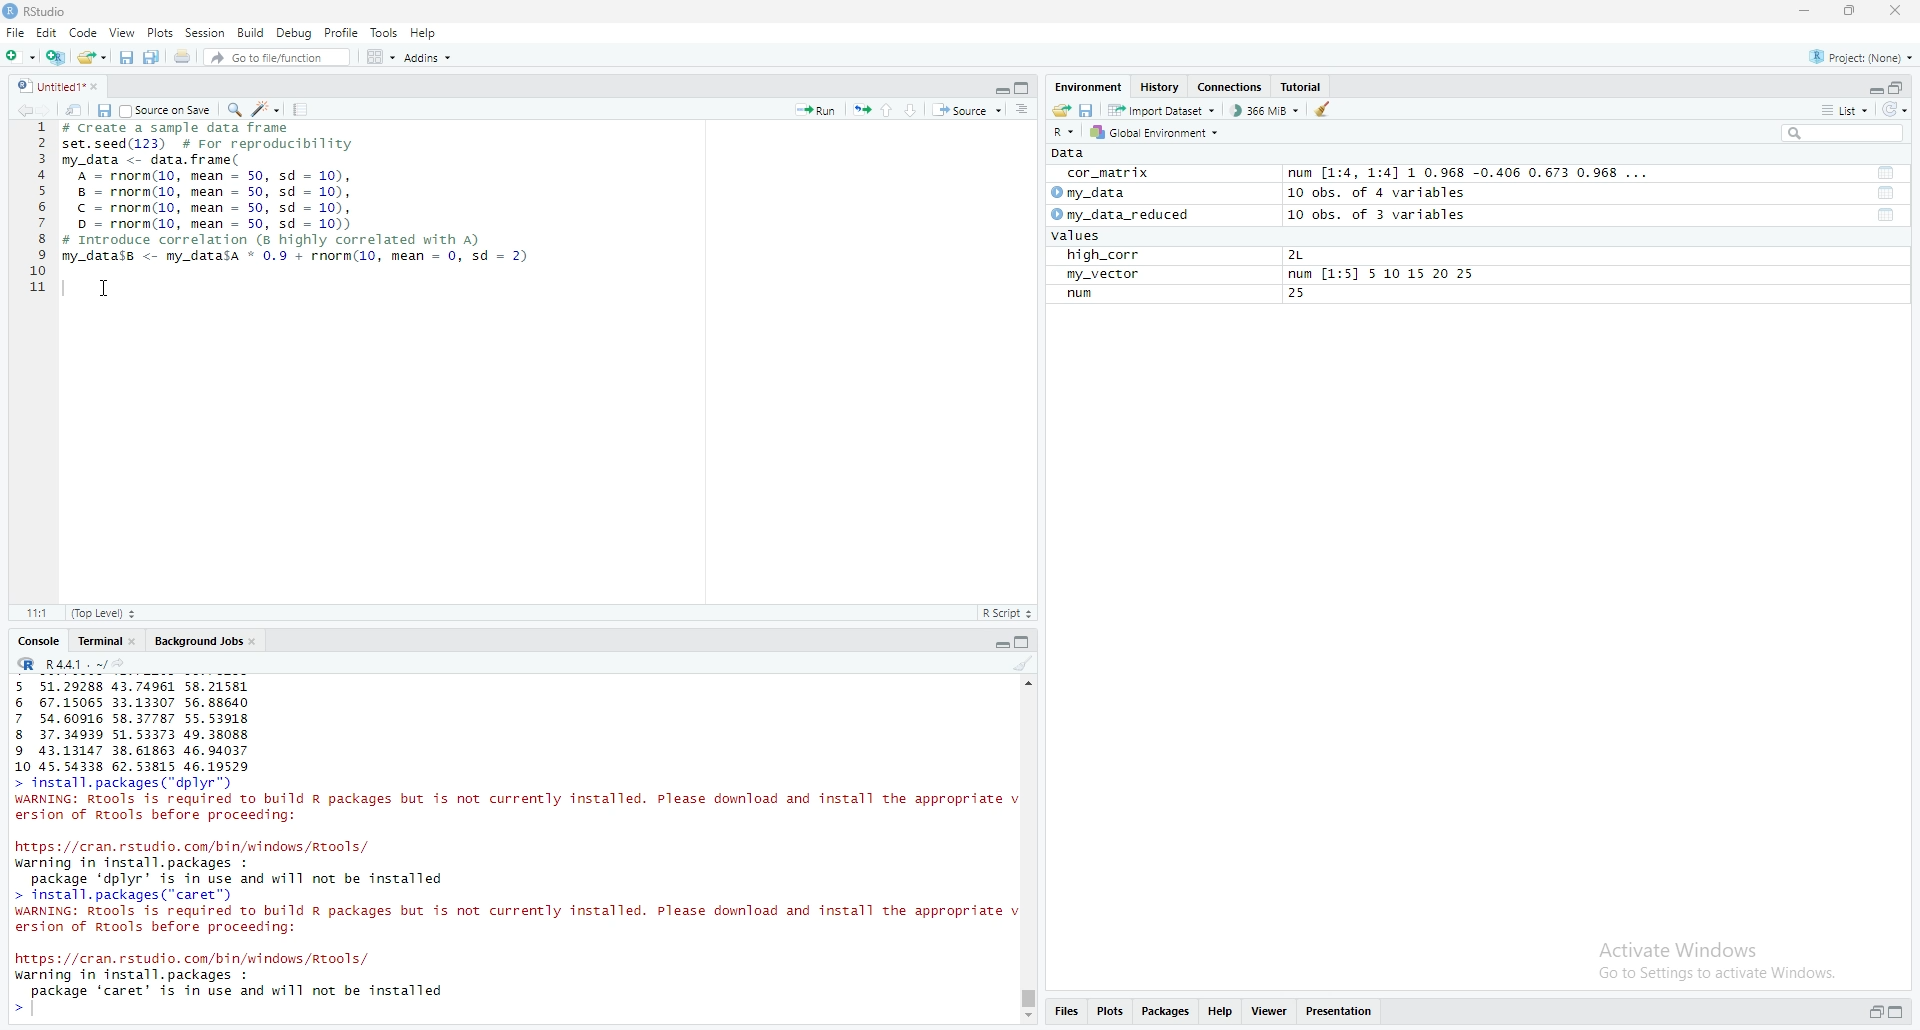 Image resolution: width=1920 pixels, height=1030 pixels. Describe the element at coordinates (100, 642) in the screenshot. I see `Terminal` at that location.